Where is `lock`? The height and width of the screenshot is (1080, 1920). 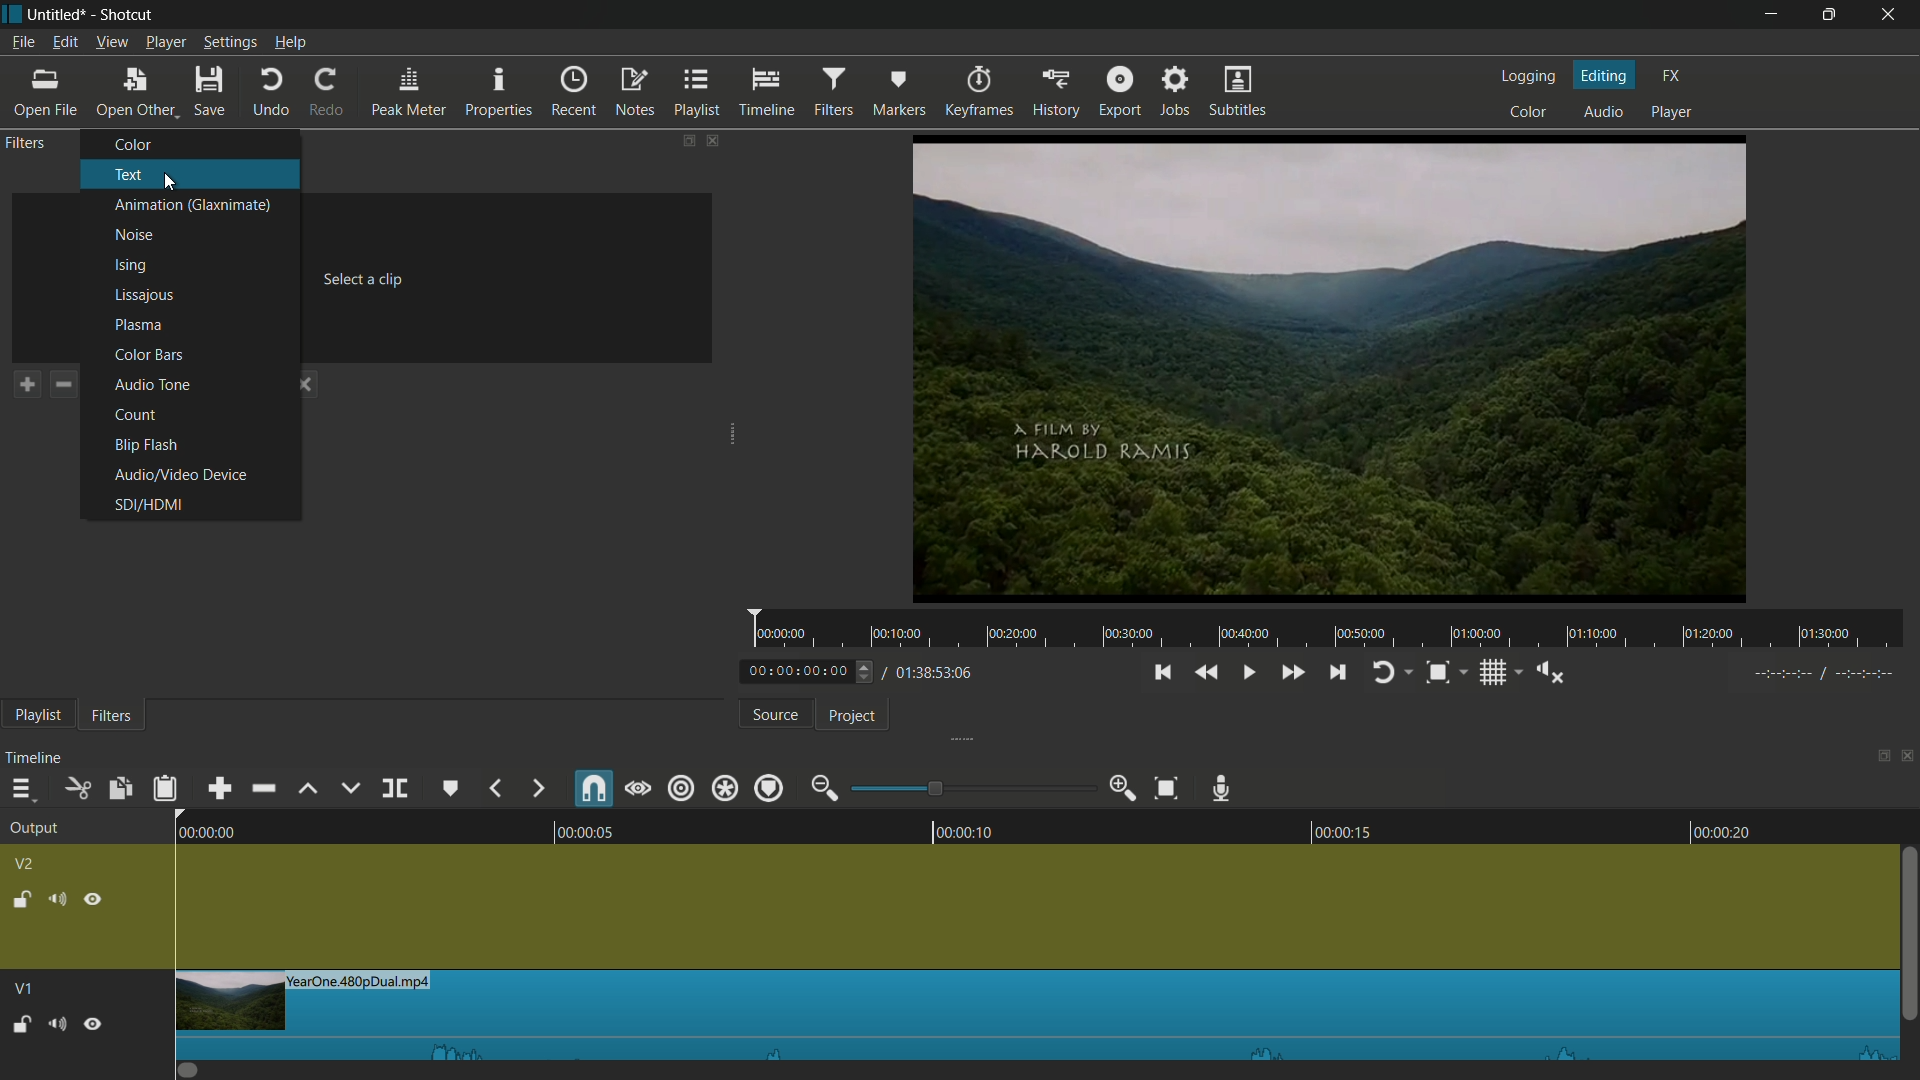 lock is located at coordinates (19, 897).